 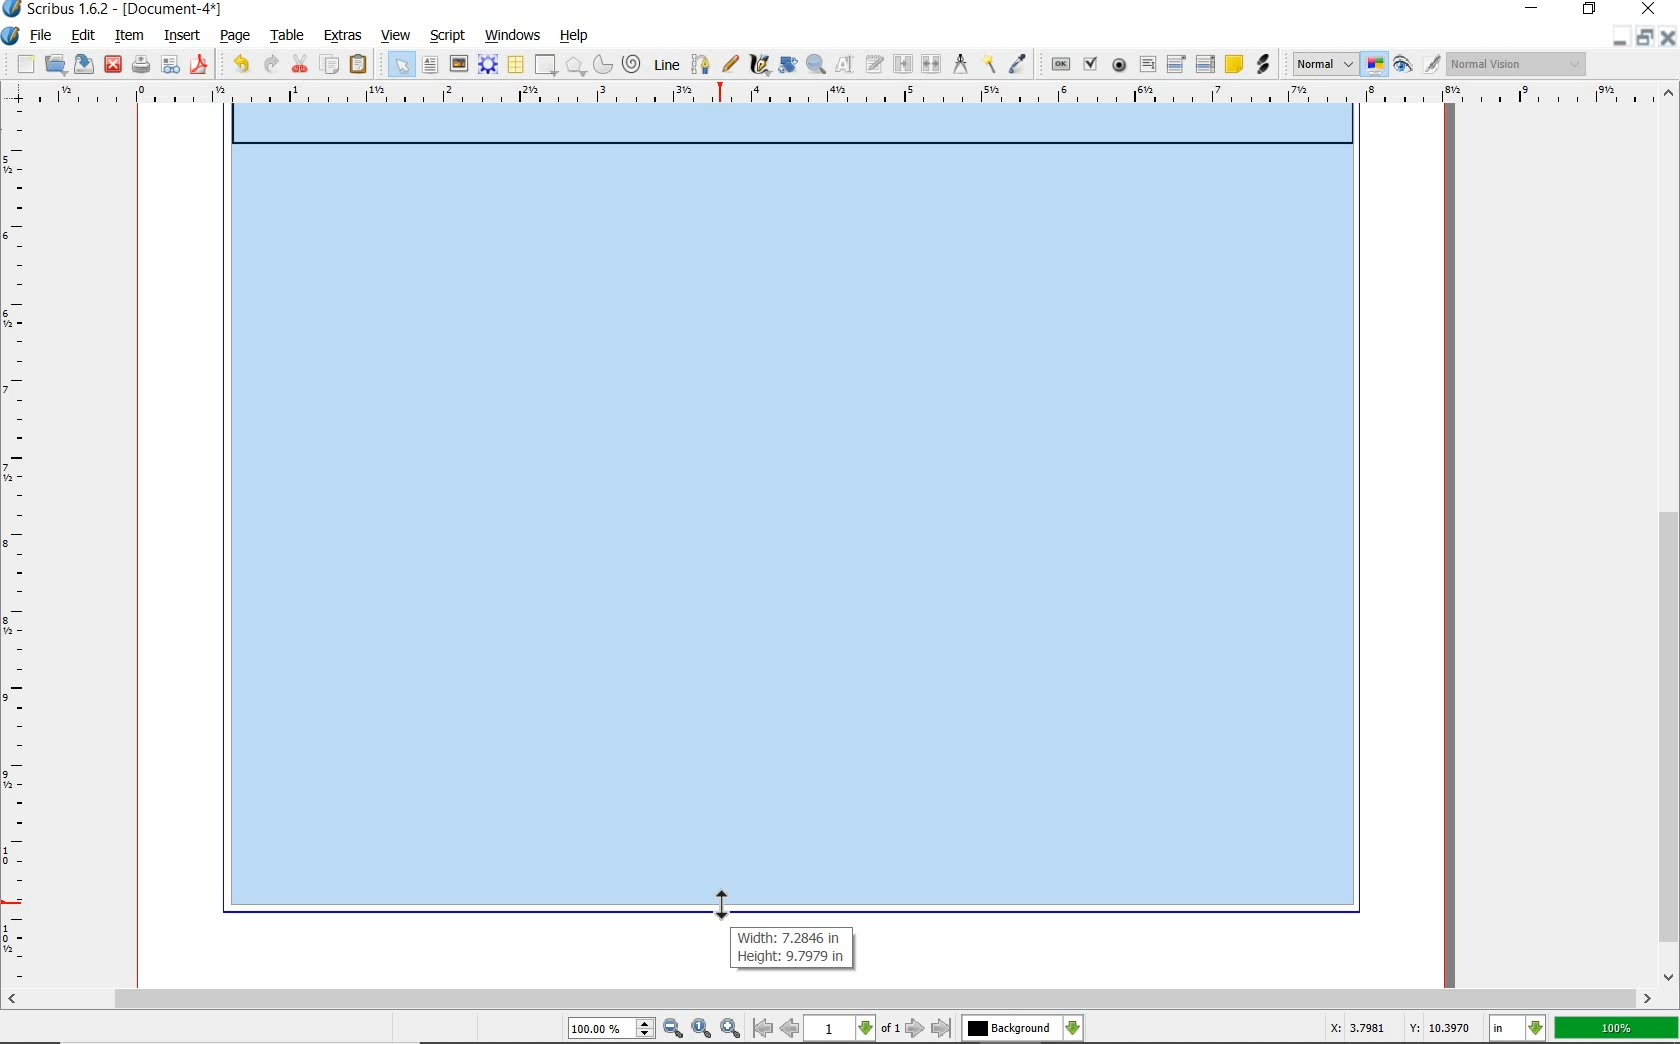 What do you see at coordinates (11, 35) in the screenshot?
I see `system icon` at bounding box center [11, 35].